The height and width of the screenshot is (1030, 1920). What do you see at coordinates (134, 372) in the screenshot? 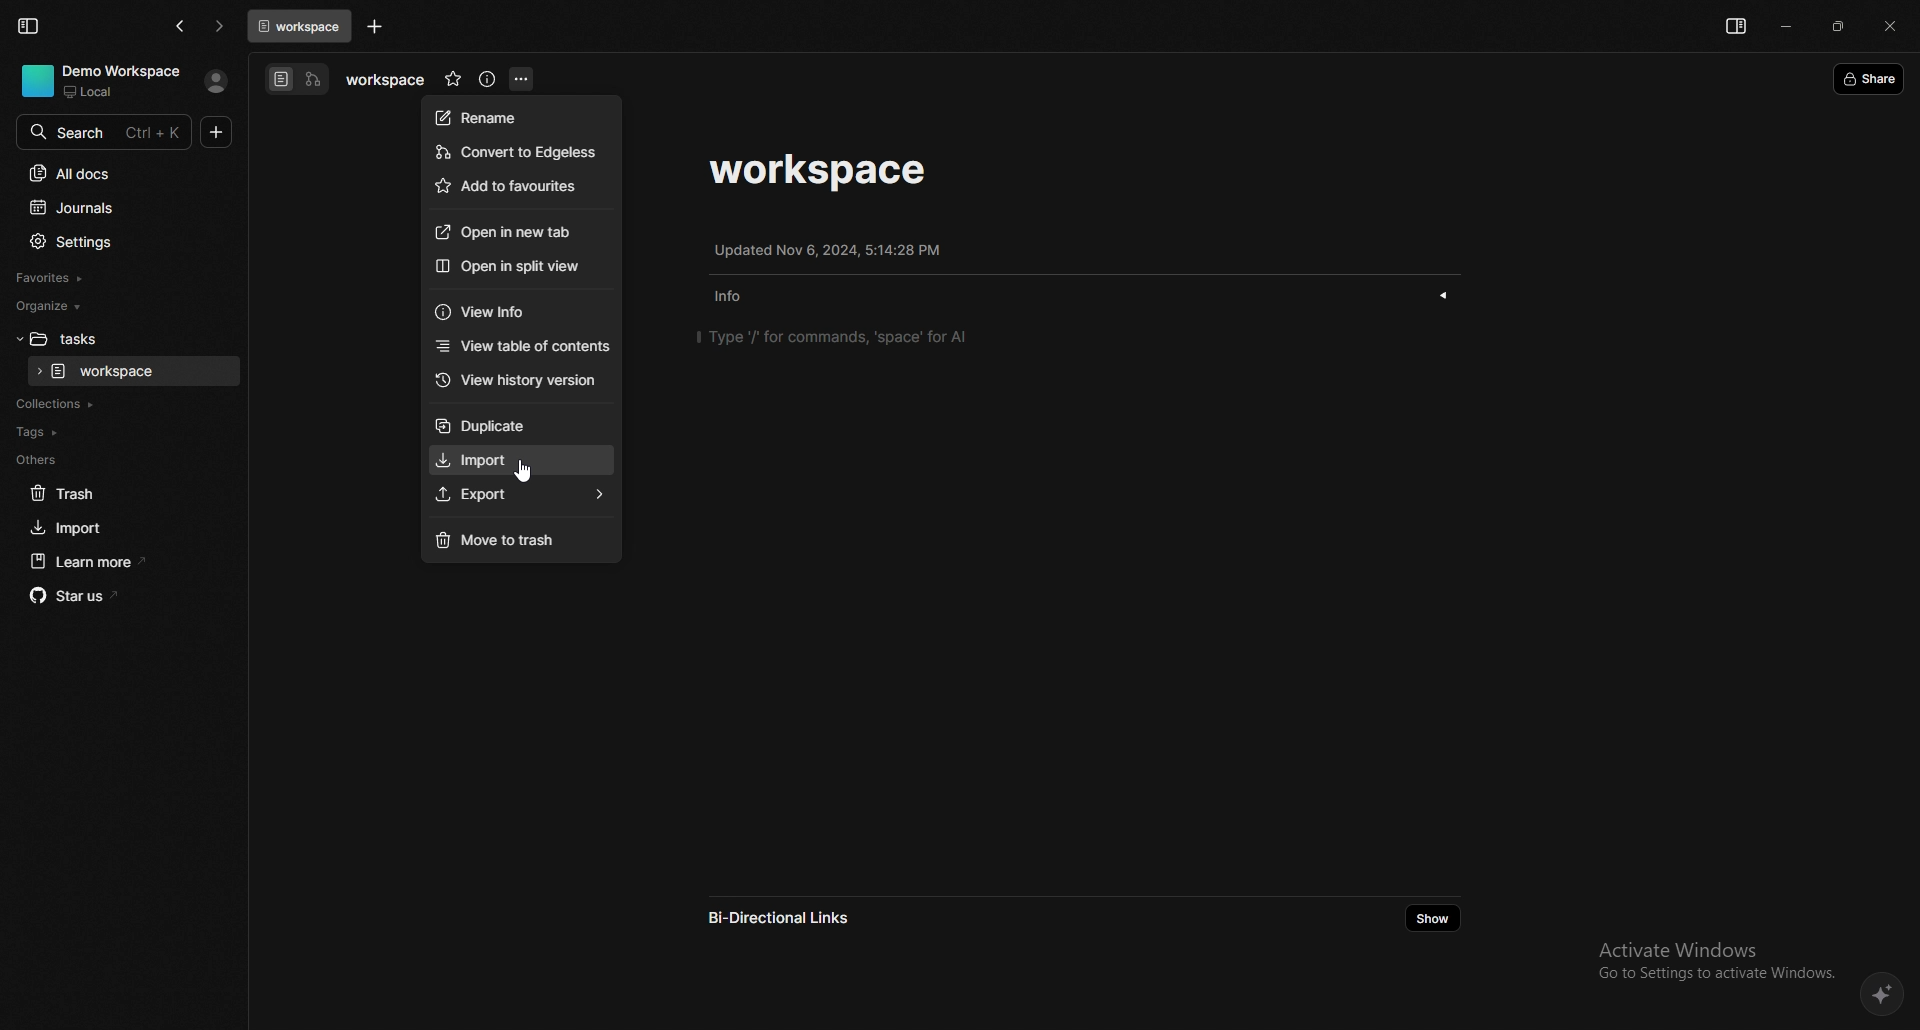
I see `task` at bounding box center [134, 372].